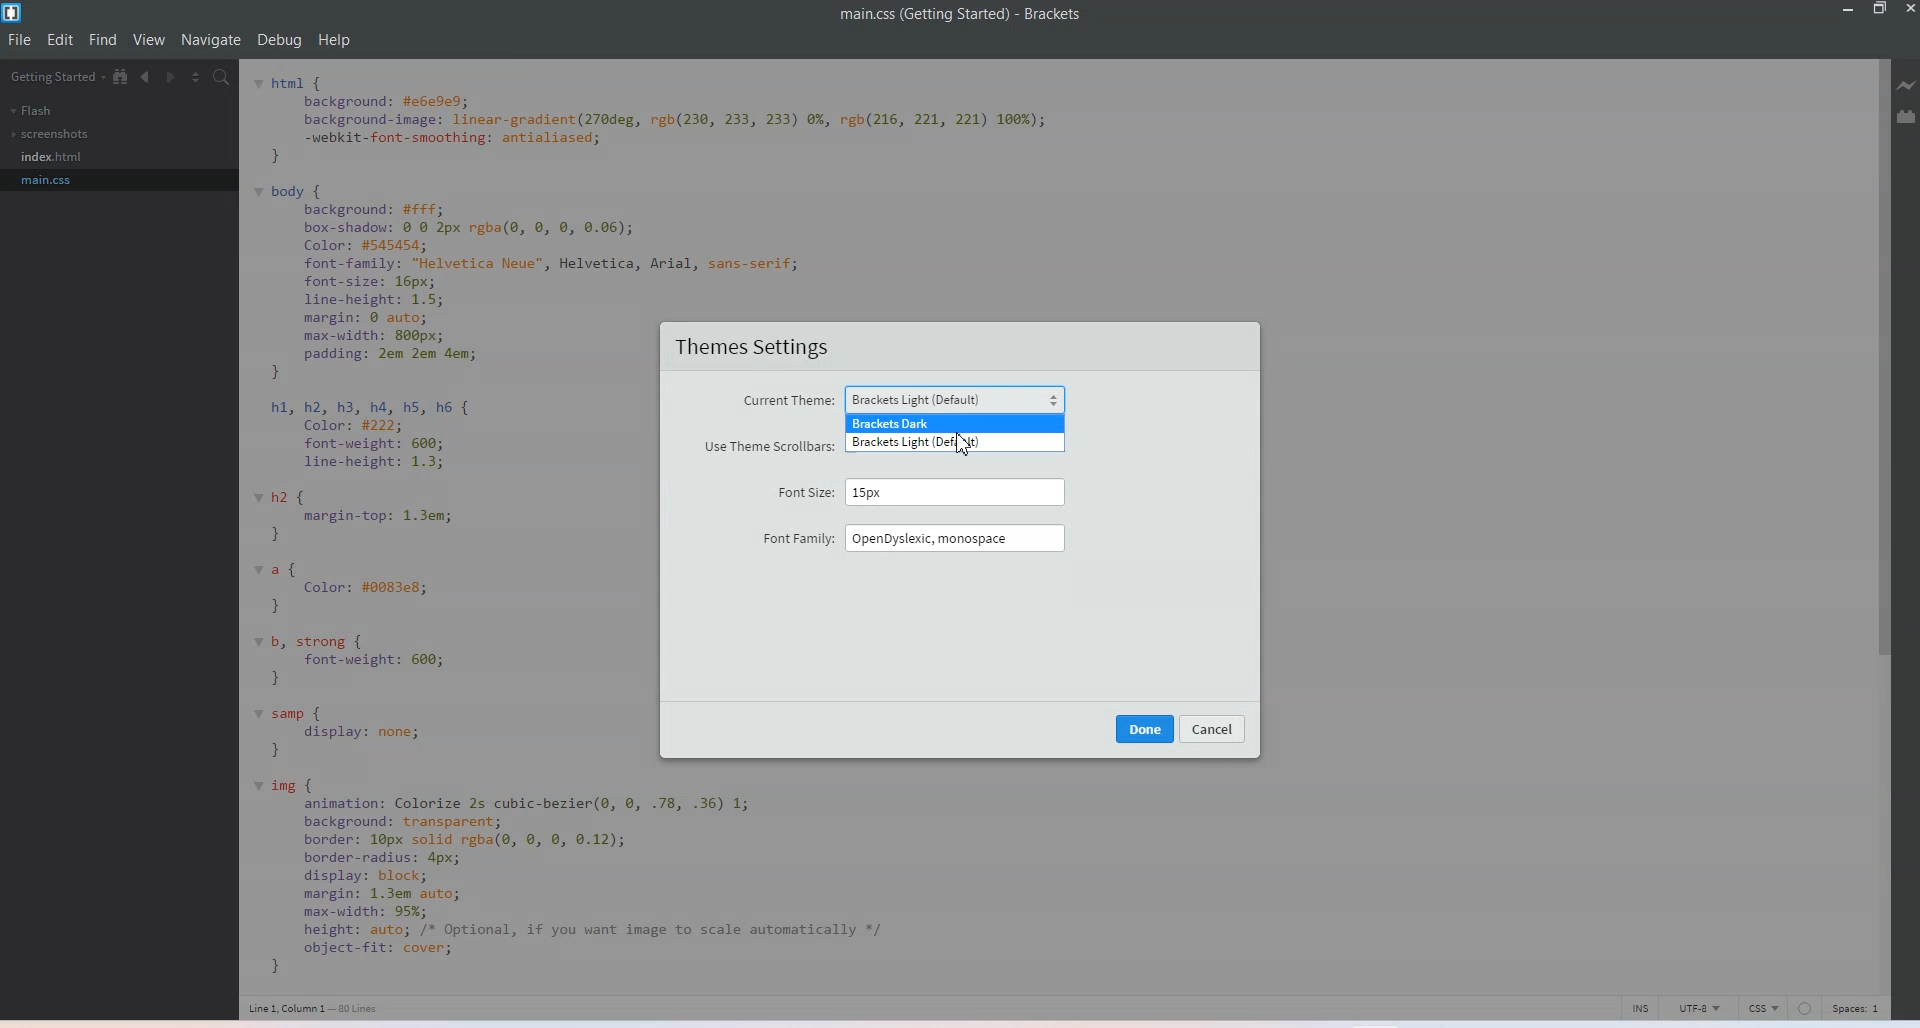  What do you see at coordinates (1907, 84) in the screenshot?
I see `Live Preview` at bounding box center [1907, 84].